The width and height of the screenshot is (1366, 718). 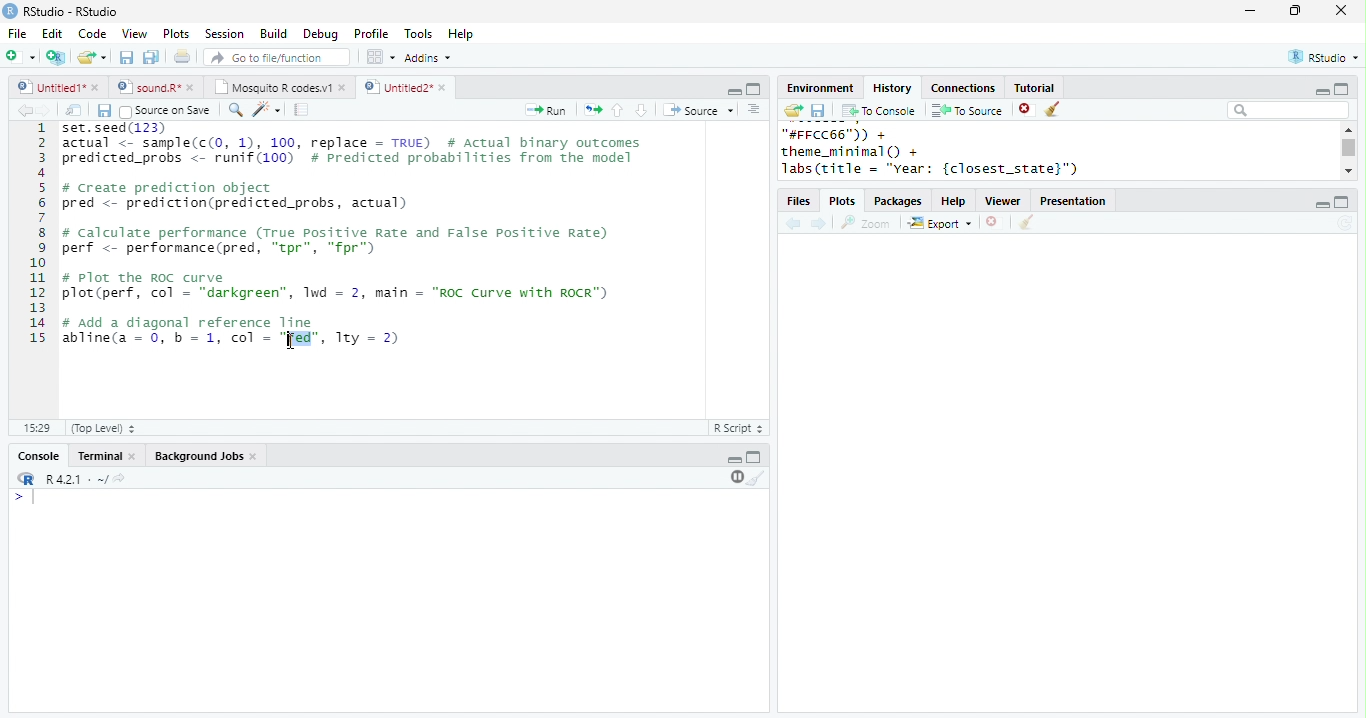 What do you see at coordinates (92, 57) in the screenshot?
I see `open file` at bounding box center [92, 57].